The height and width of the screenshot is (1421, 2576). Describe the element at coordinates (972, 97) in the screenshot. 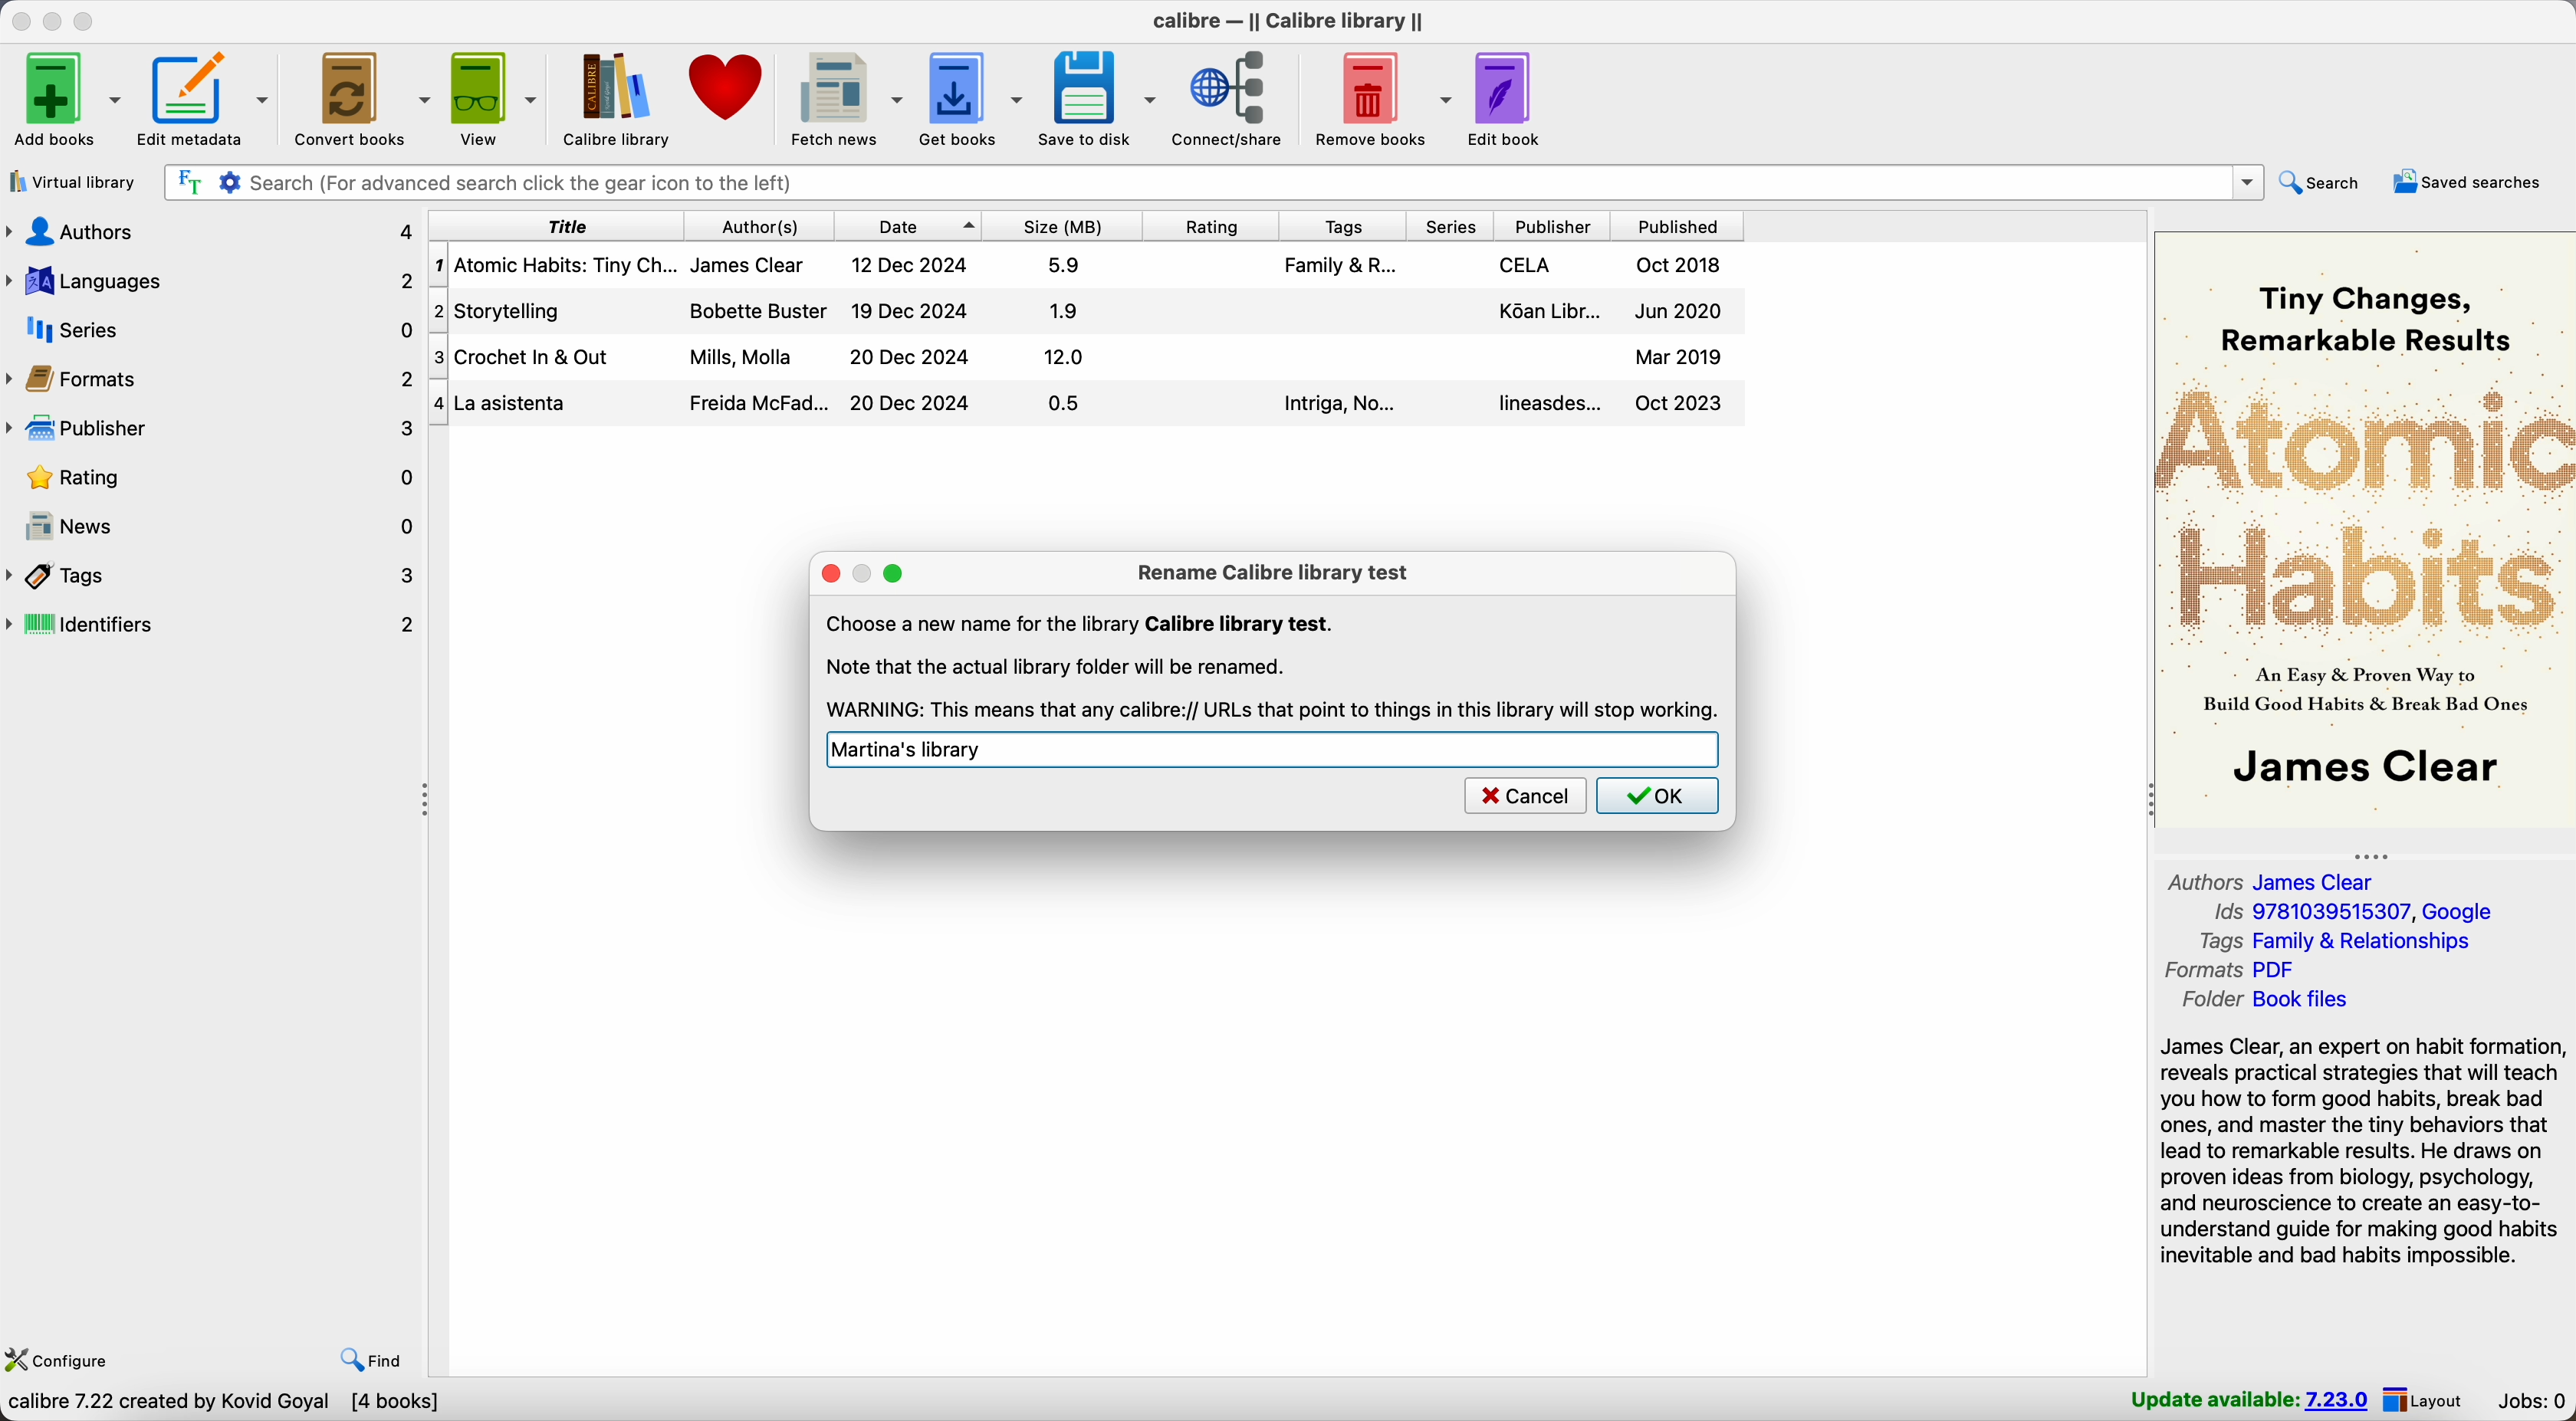

I see `get books` at that location.